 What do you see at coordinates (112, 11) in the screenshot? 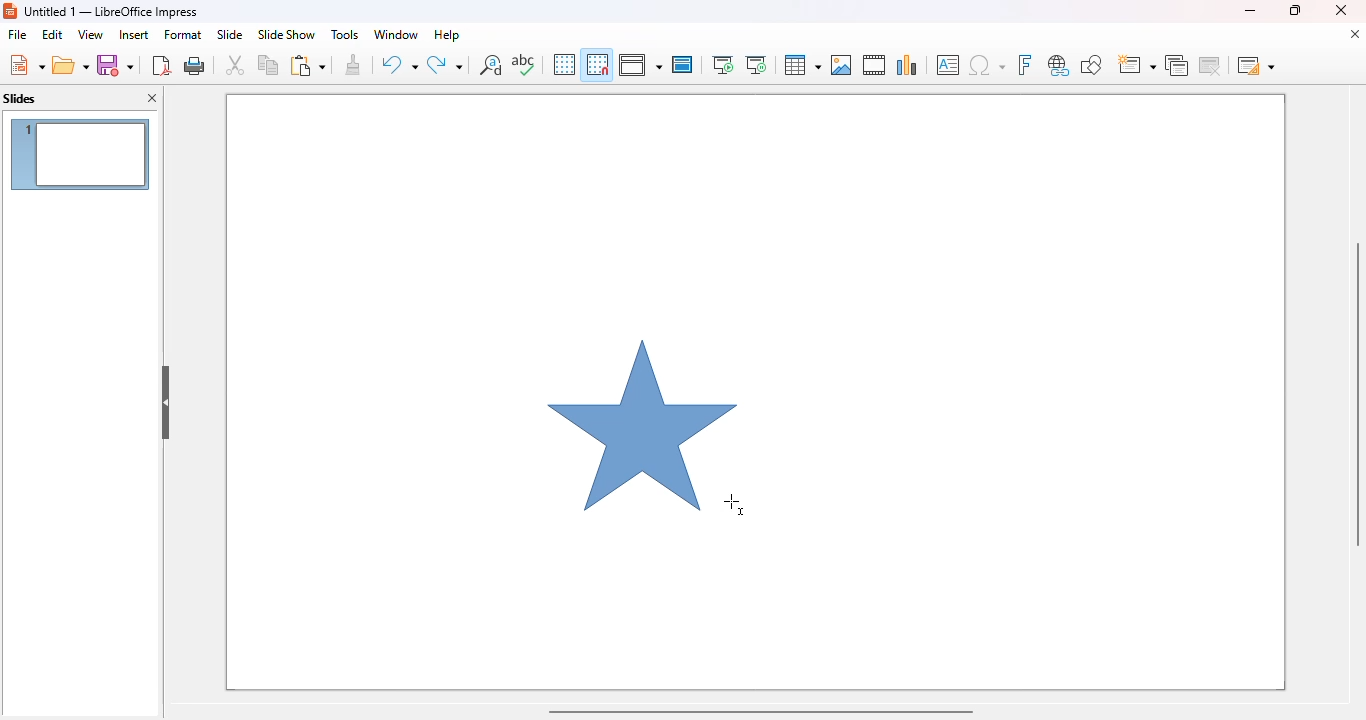
I see `title` at bounding box center [112, 11].